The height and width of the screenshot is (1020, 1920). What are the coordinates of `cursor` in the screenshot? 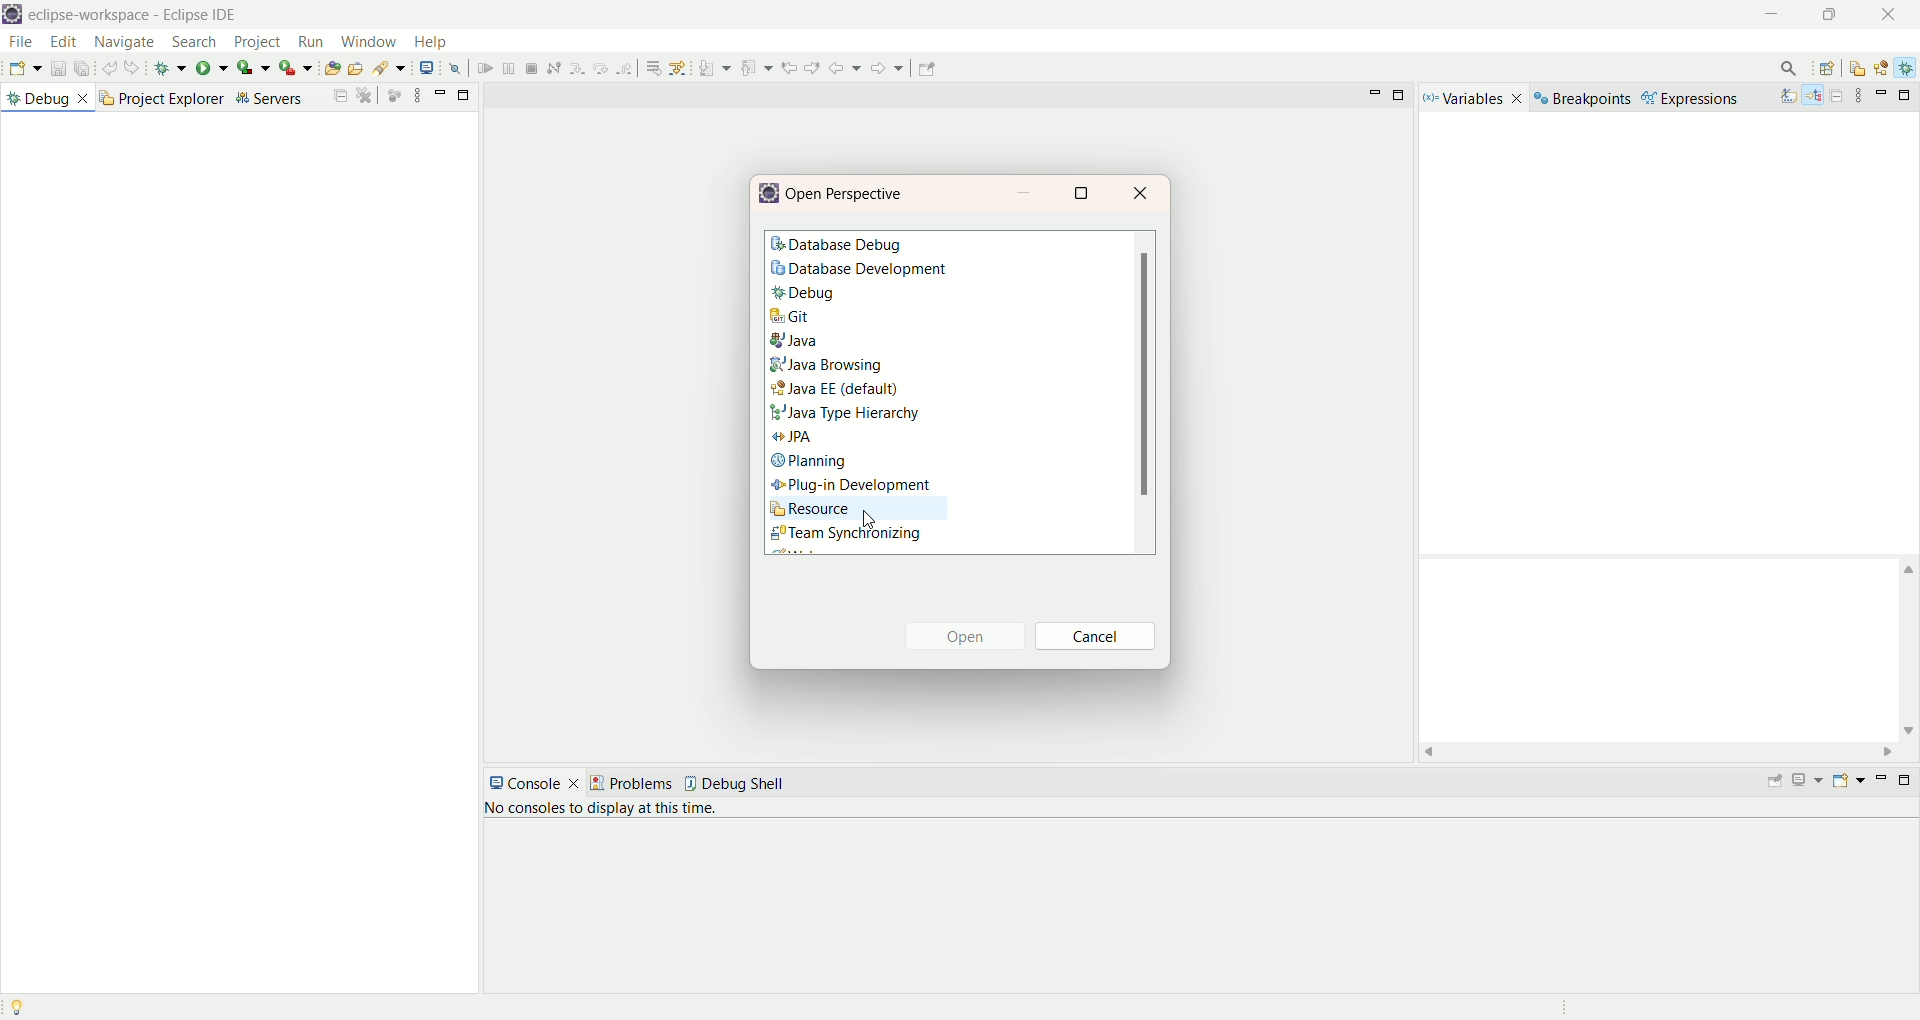 It's located at (869, 522).